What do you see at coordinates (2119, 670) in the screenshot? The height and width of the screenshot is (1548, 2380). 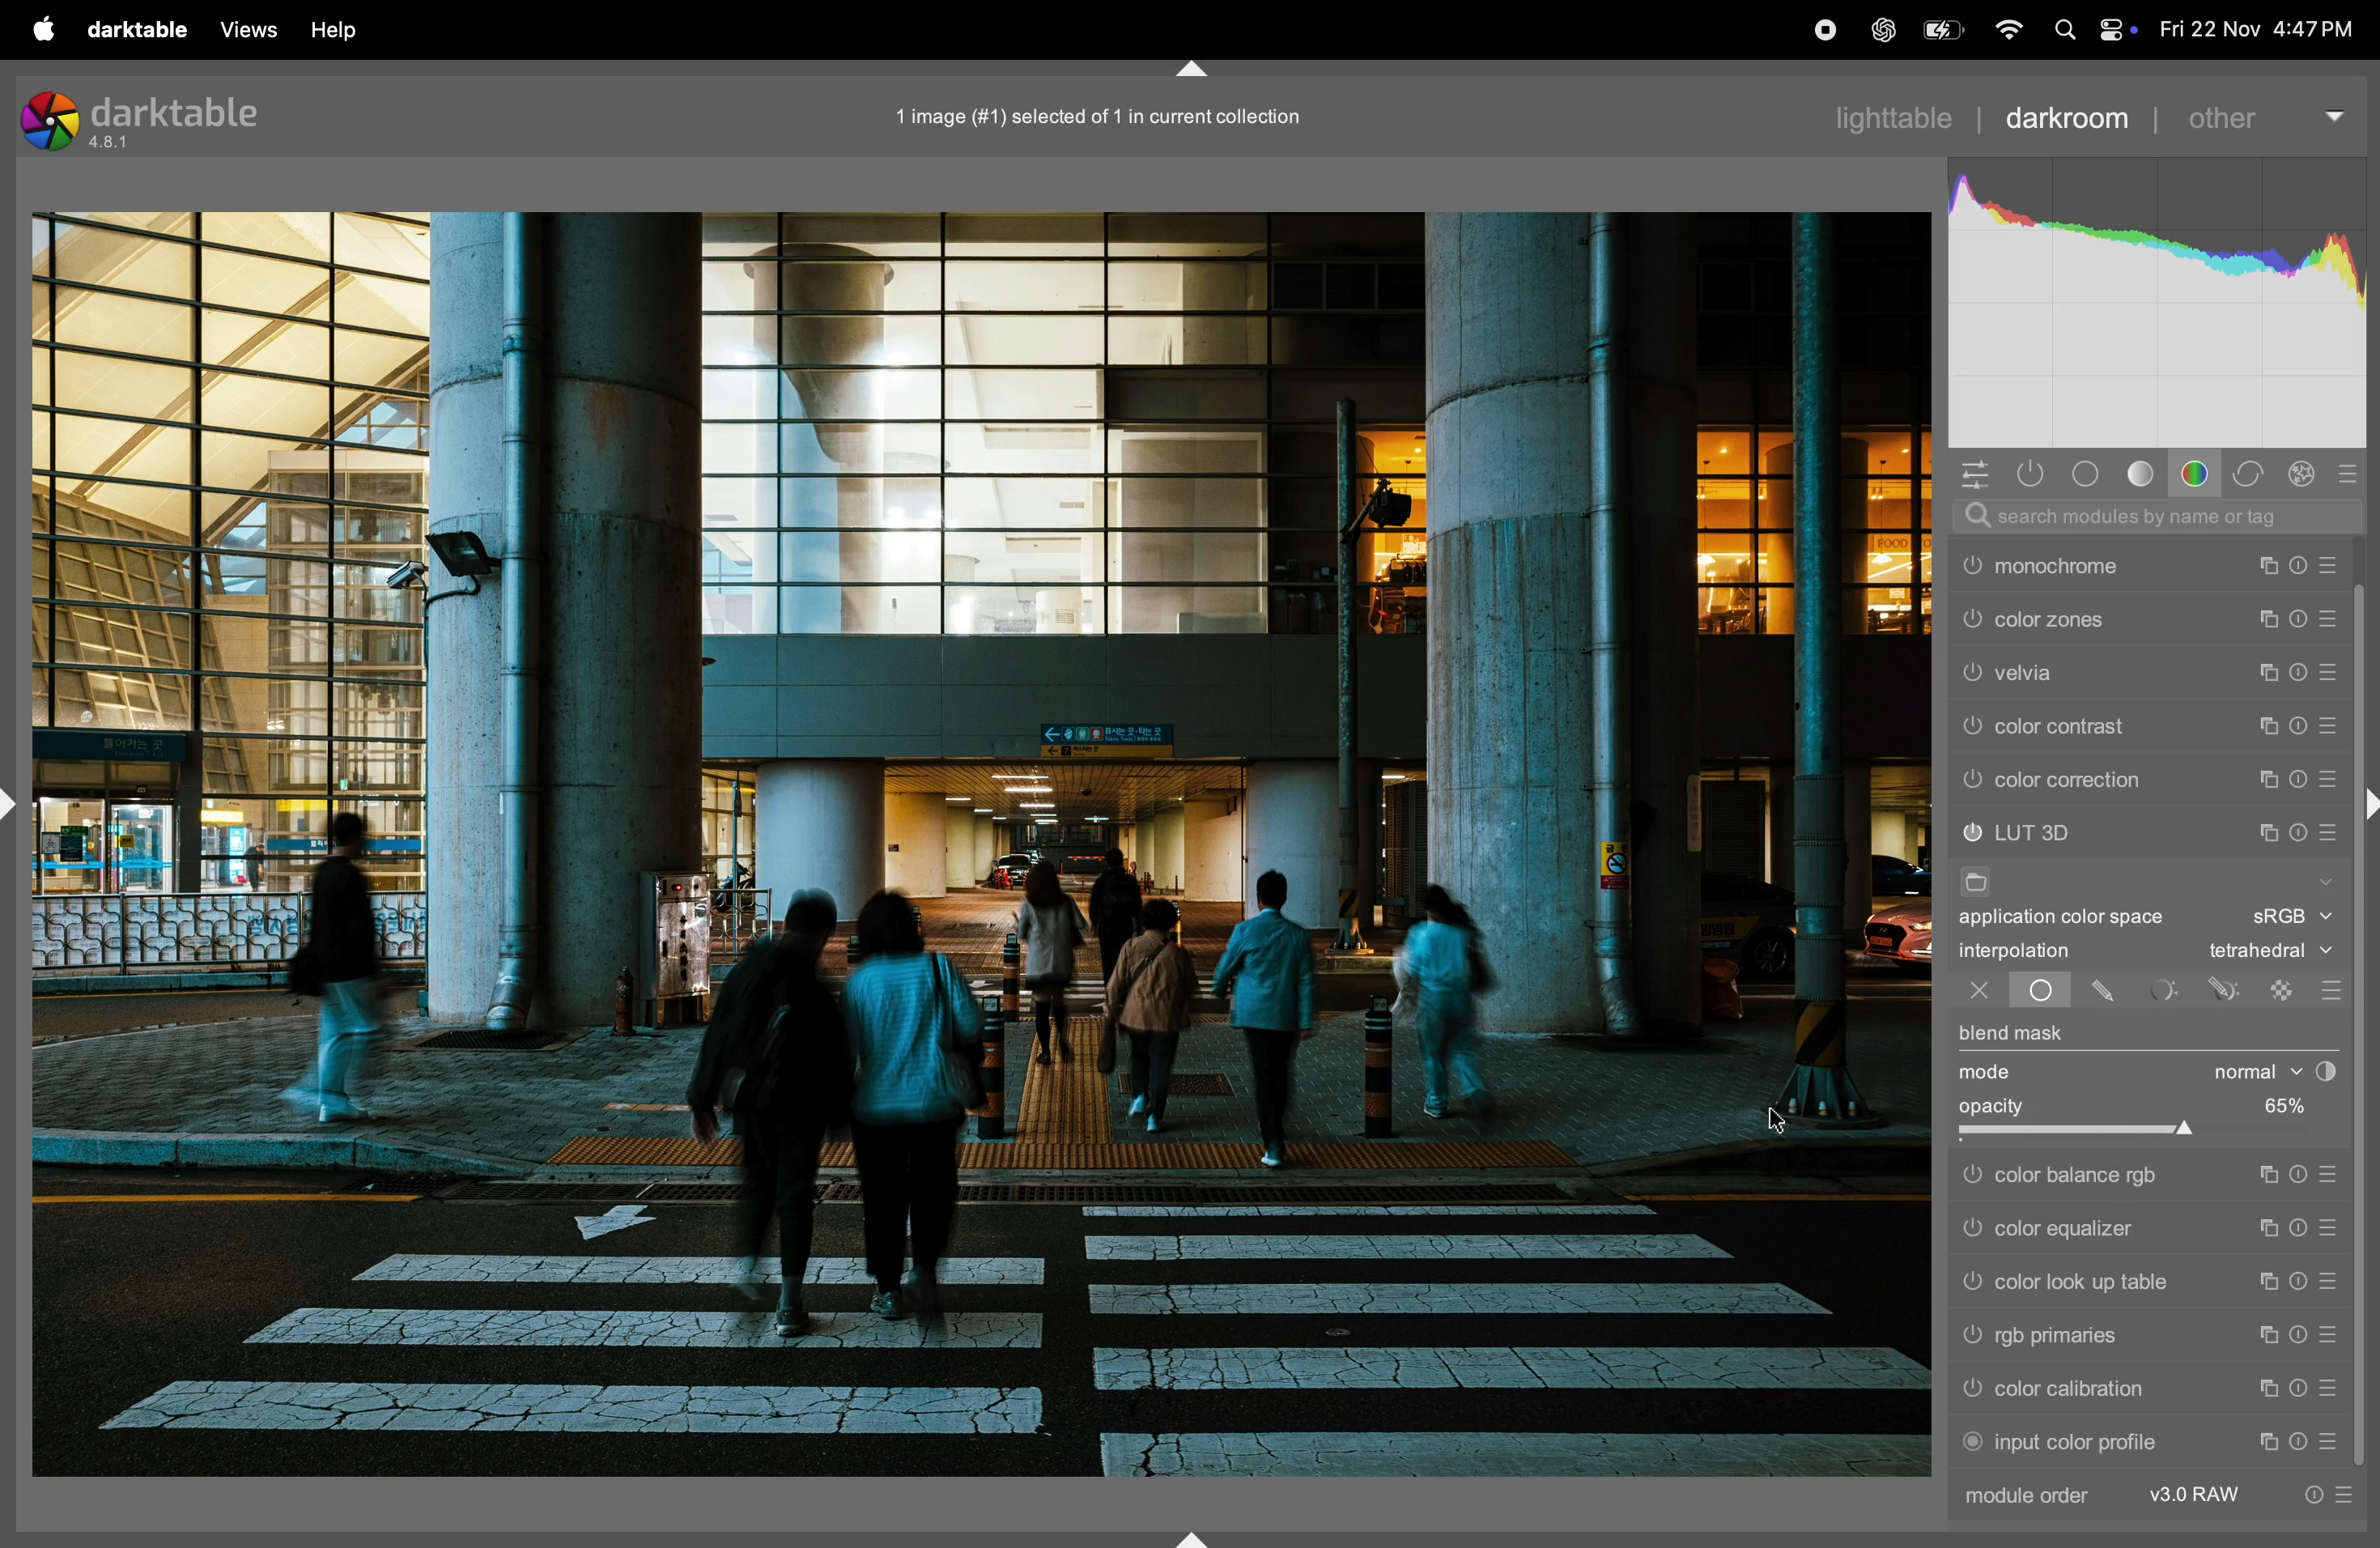 I see `color zones` at bounding box center [2119, 670].